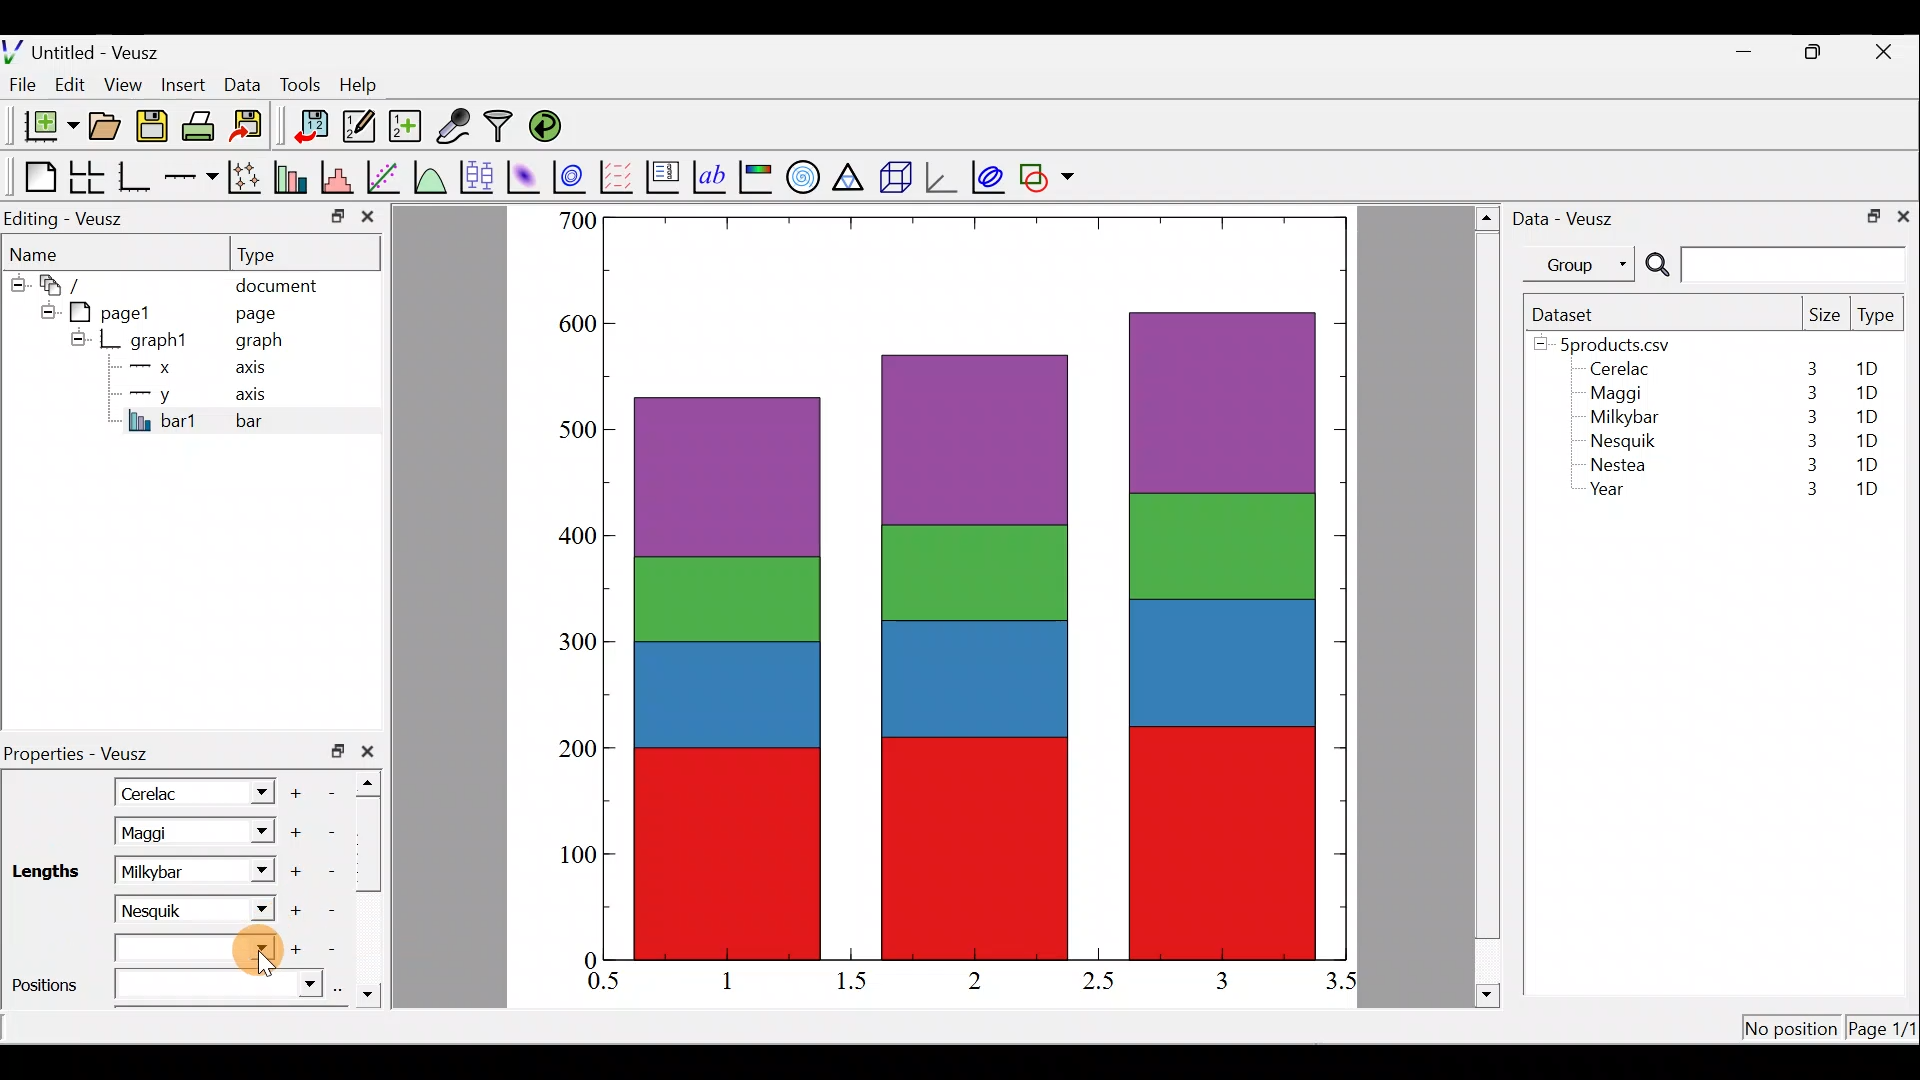 Image resolution: width=1920 pixels, height=1080 pixels. I want to click on 1, so click(742, 980).